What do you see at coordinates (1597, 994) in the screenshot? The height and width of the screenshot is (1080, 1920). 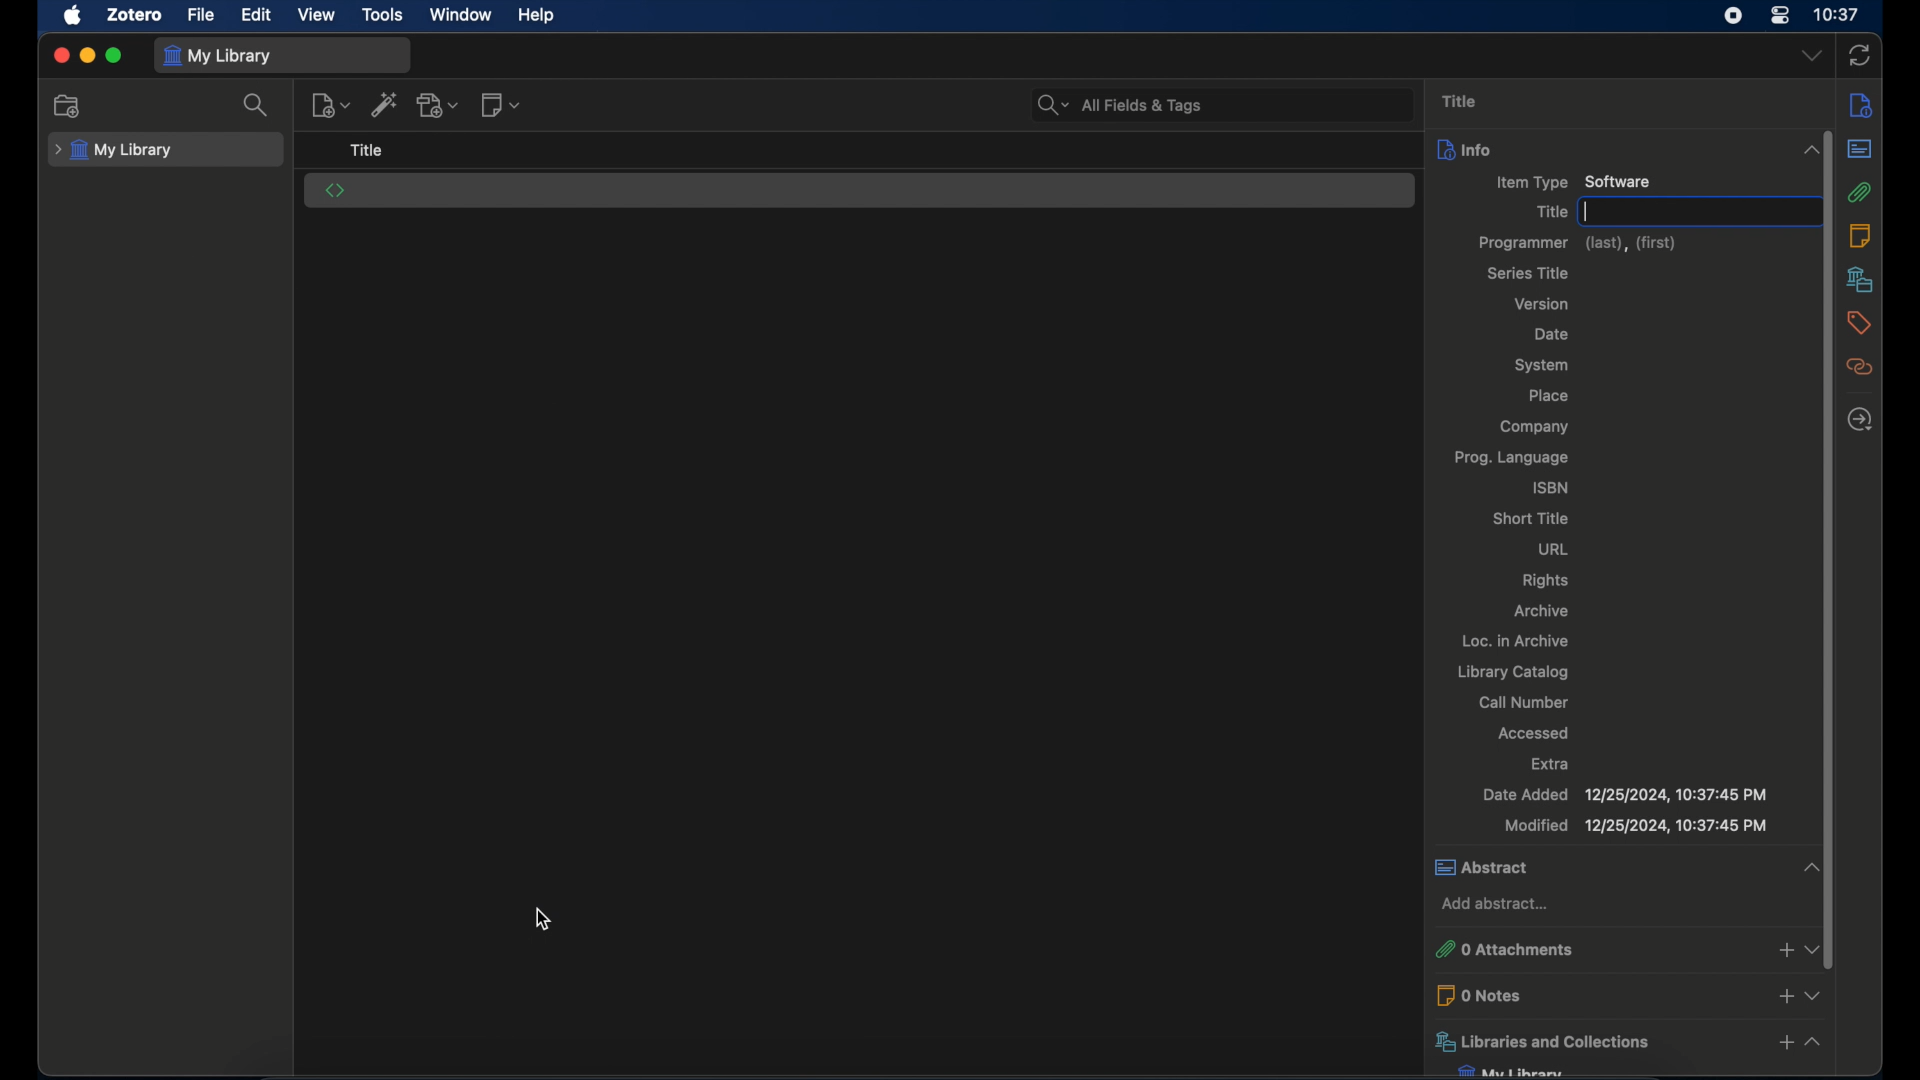 I see `0 notes` at bounding box center [1597, 994].